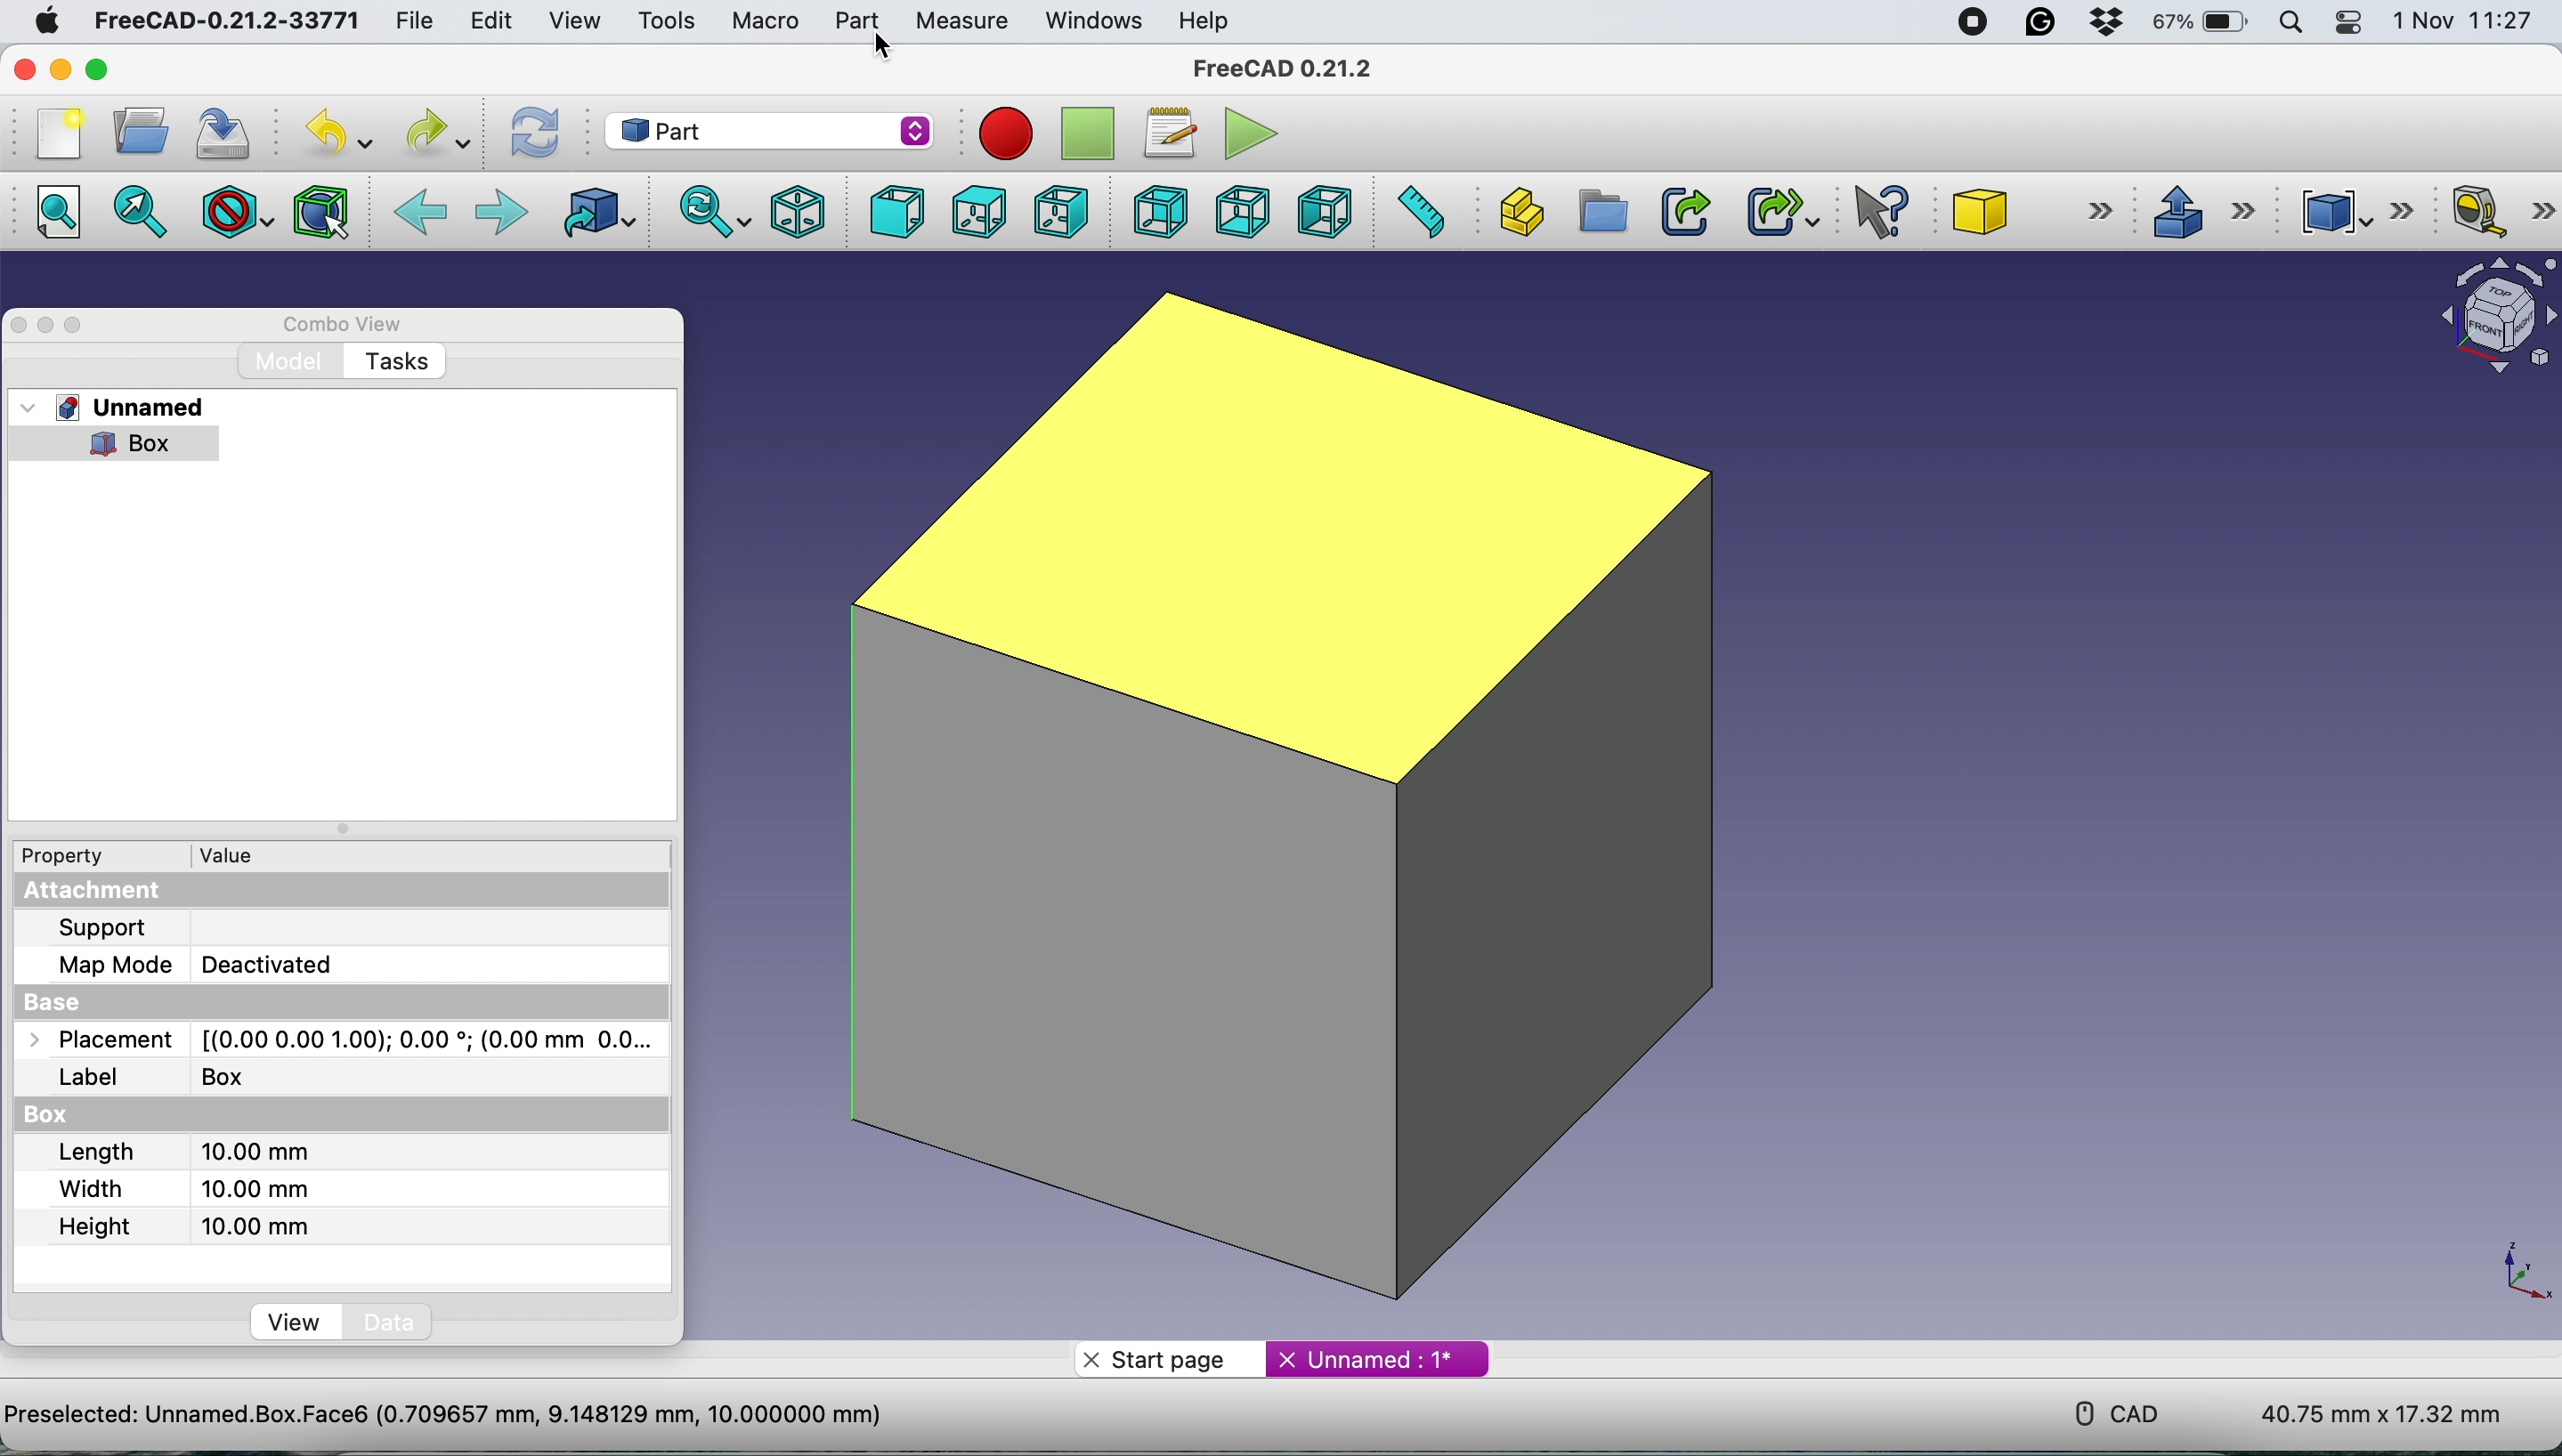 This screenshot has height=1456, width=2562. I want to click on base, so click(83, 998).